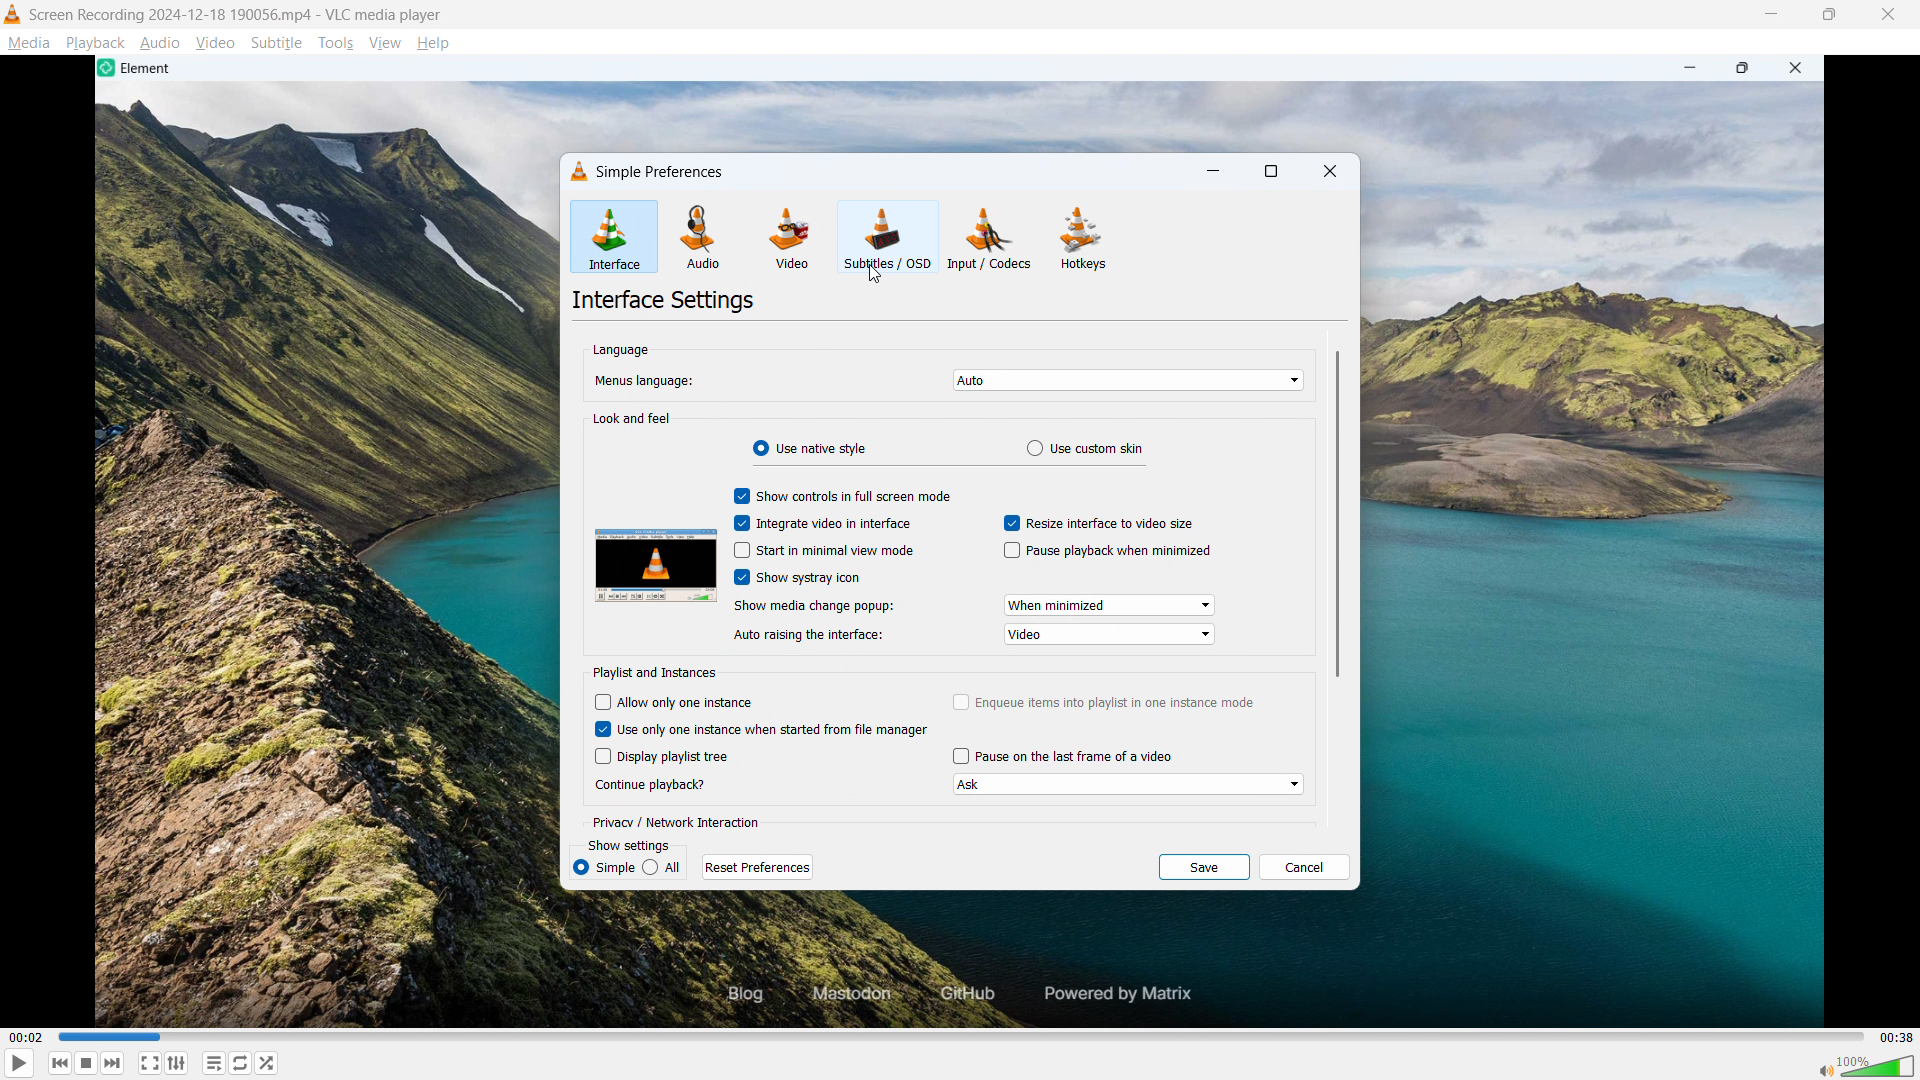  I want to click on Simple preferences , so click(659, 171).